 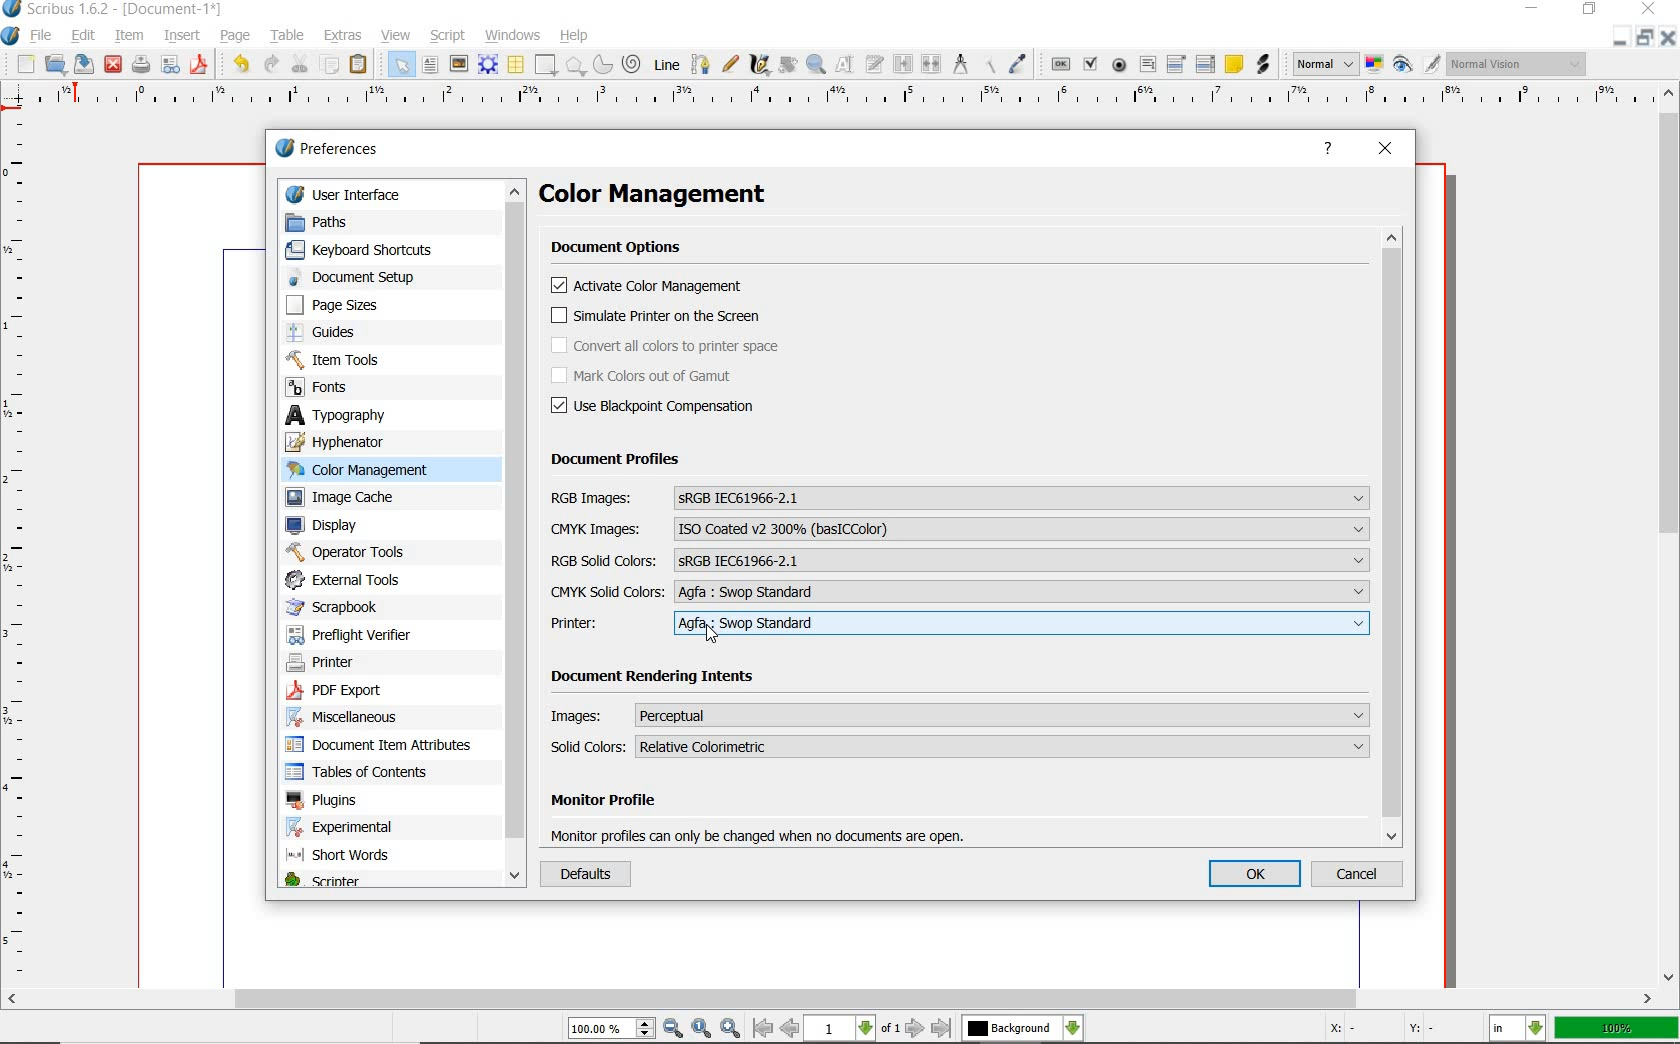 I want to click on insert, so click(x=182, y=34).